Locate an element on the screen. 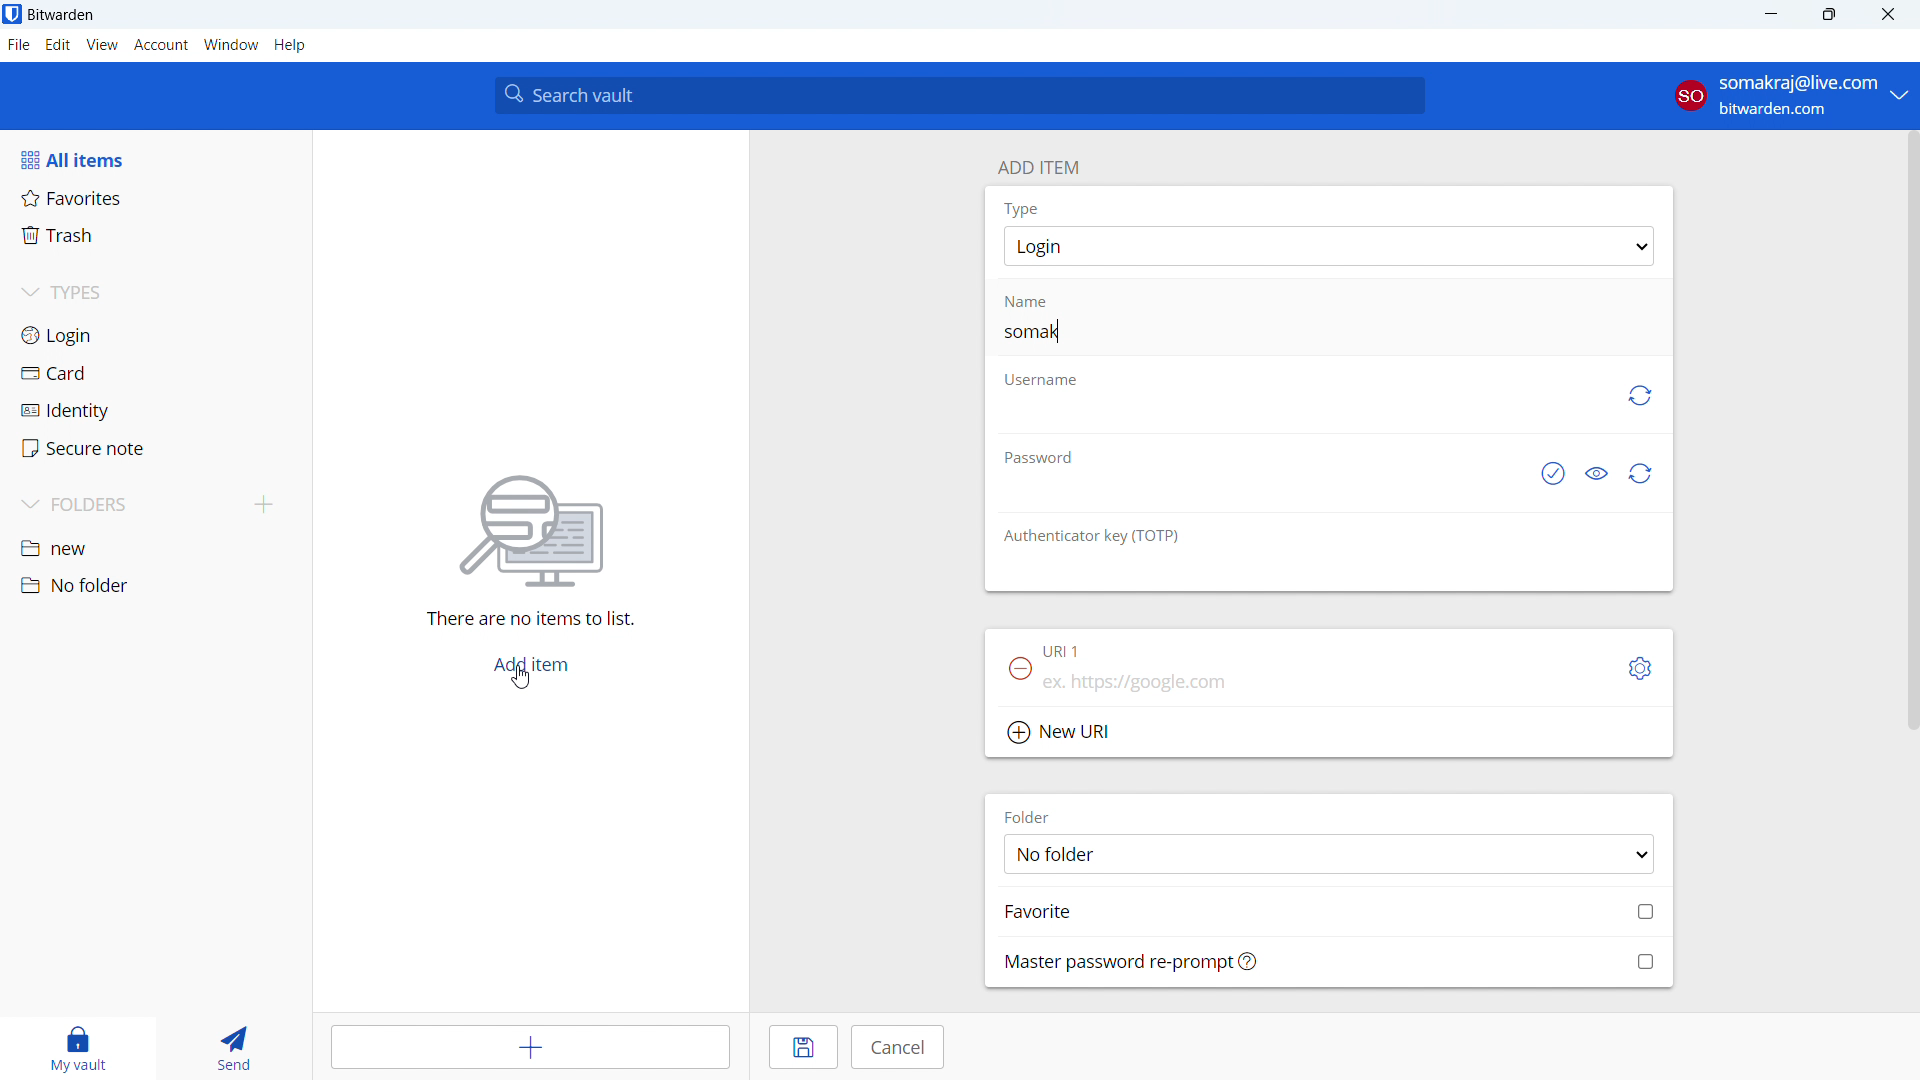 The width and height of the screenshot is (1920, 1080). add new url is located at coordinates (1329, 734).